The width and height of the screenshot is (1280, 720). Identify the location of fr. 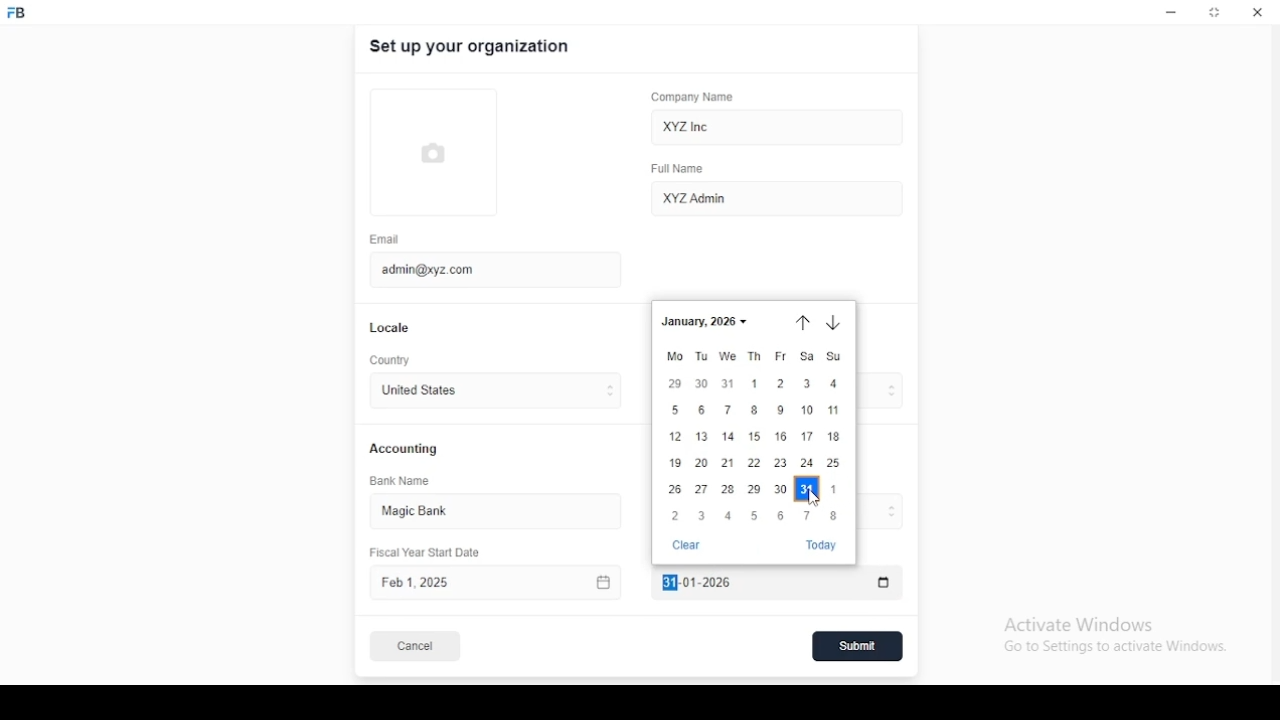
(778, 357).